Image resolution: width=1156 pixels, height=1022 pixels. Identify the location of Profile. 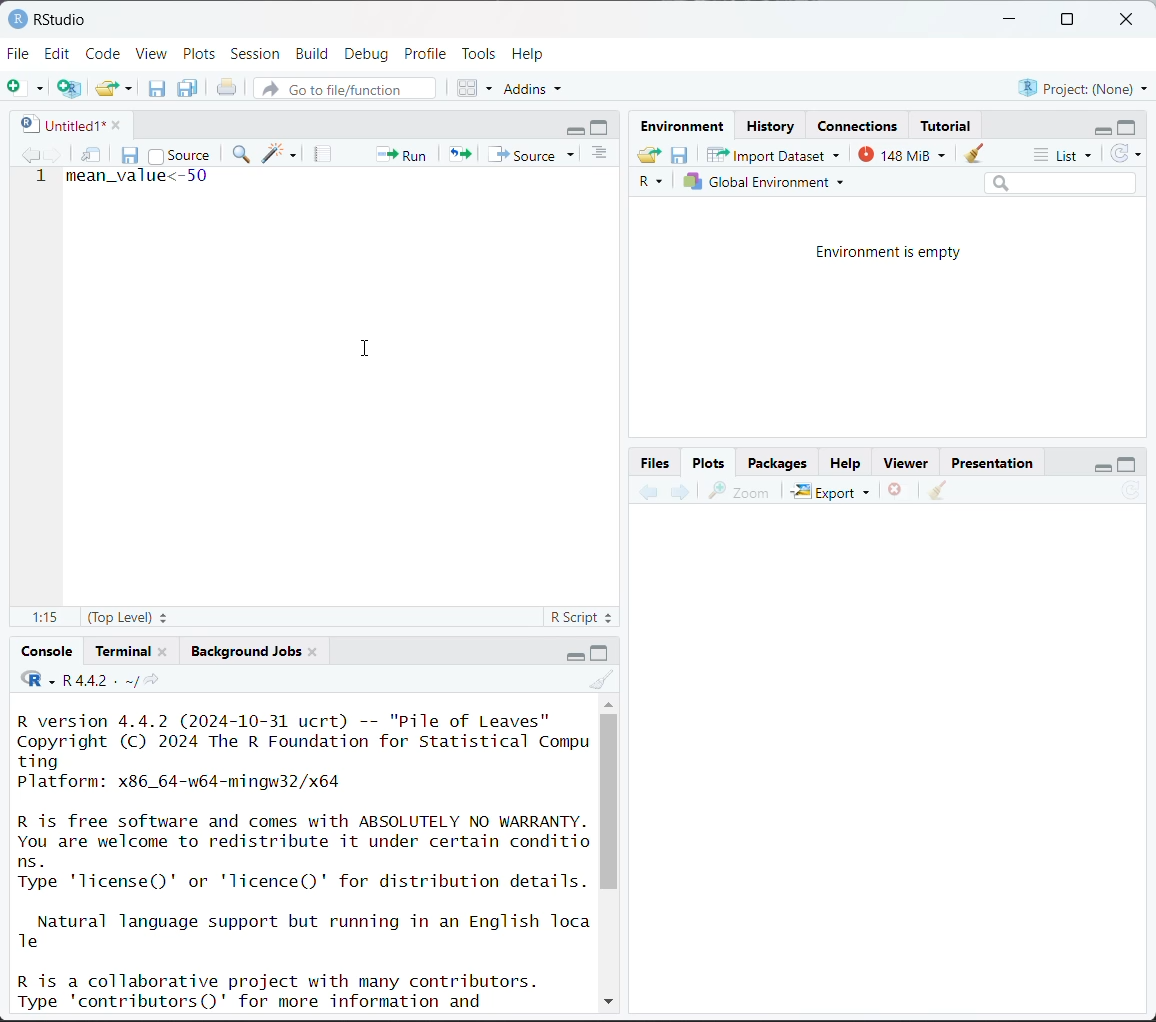
(428, 52).